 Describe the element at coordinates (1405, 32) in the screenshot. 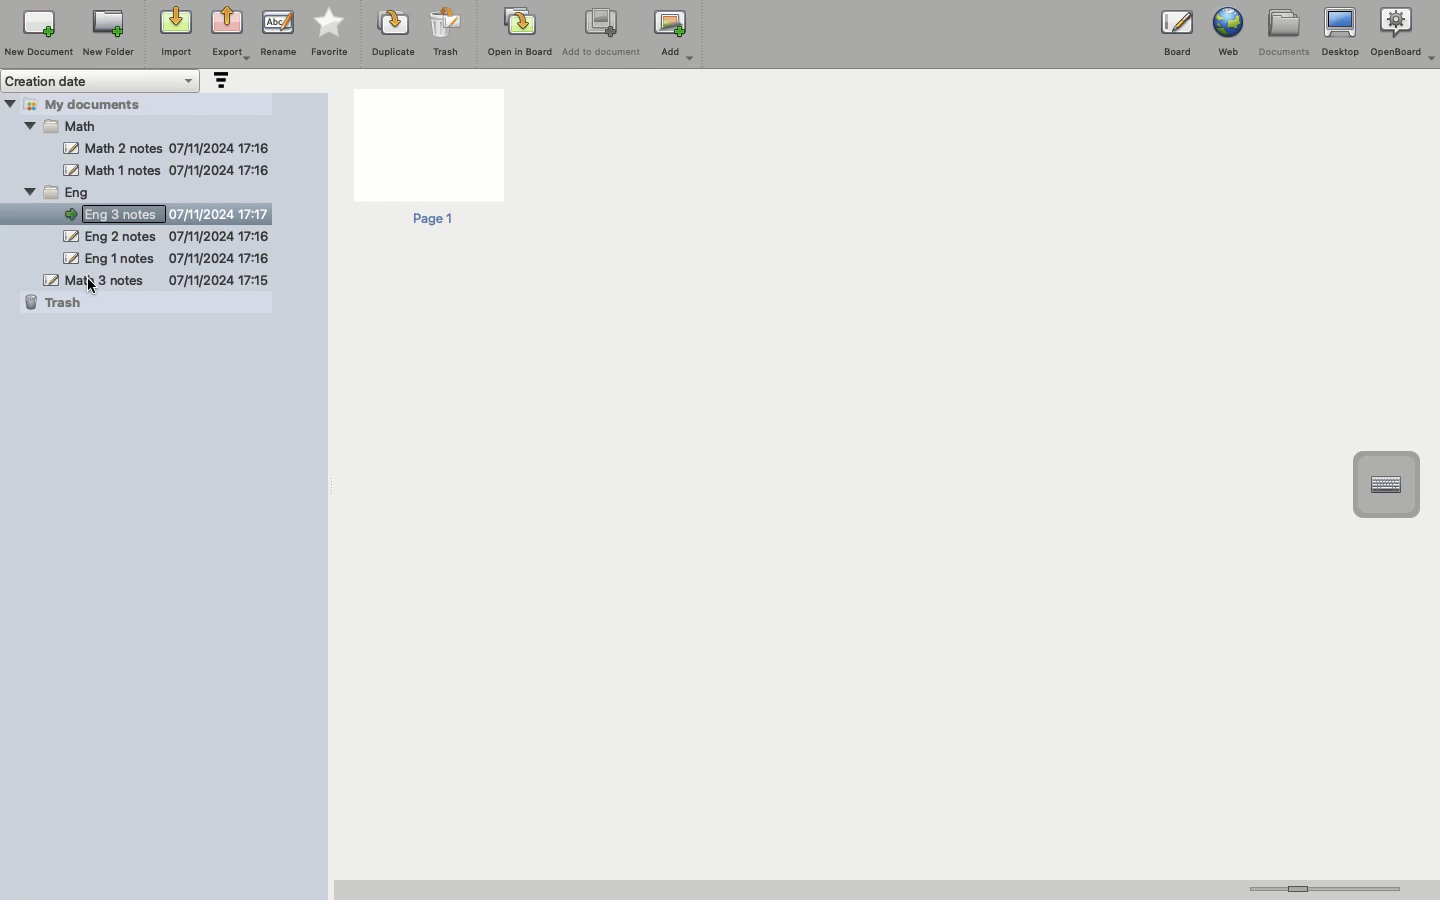

I see `OpenBoard` at that location.